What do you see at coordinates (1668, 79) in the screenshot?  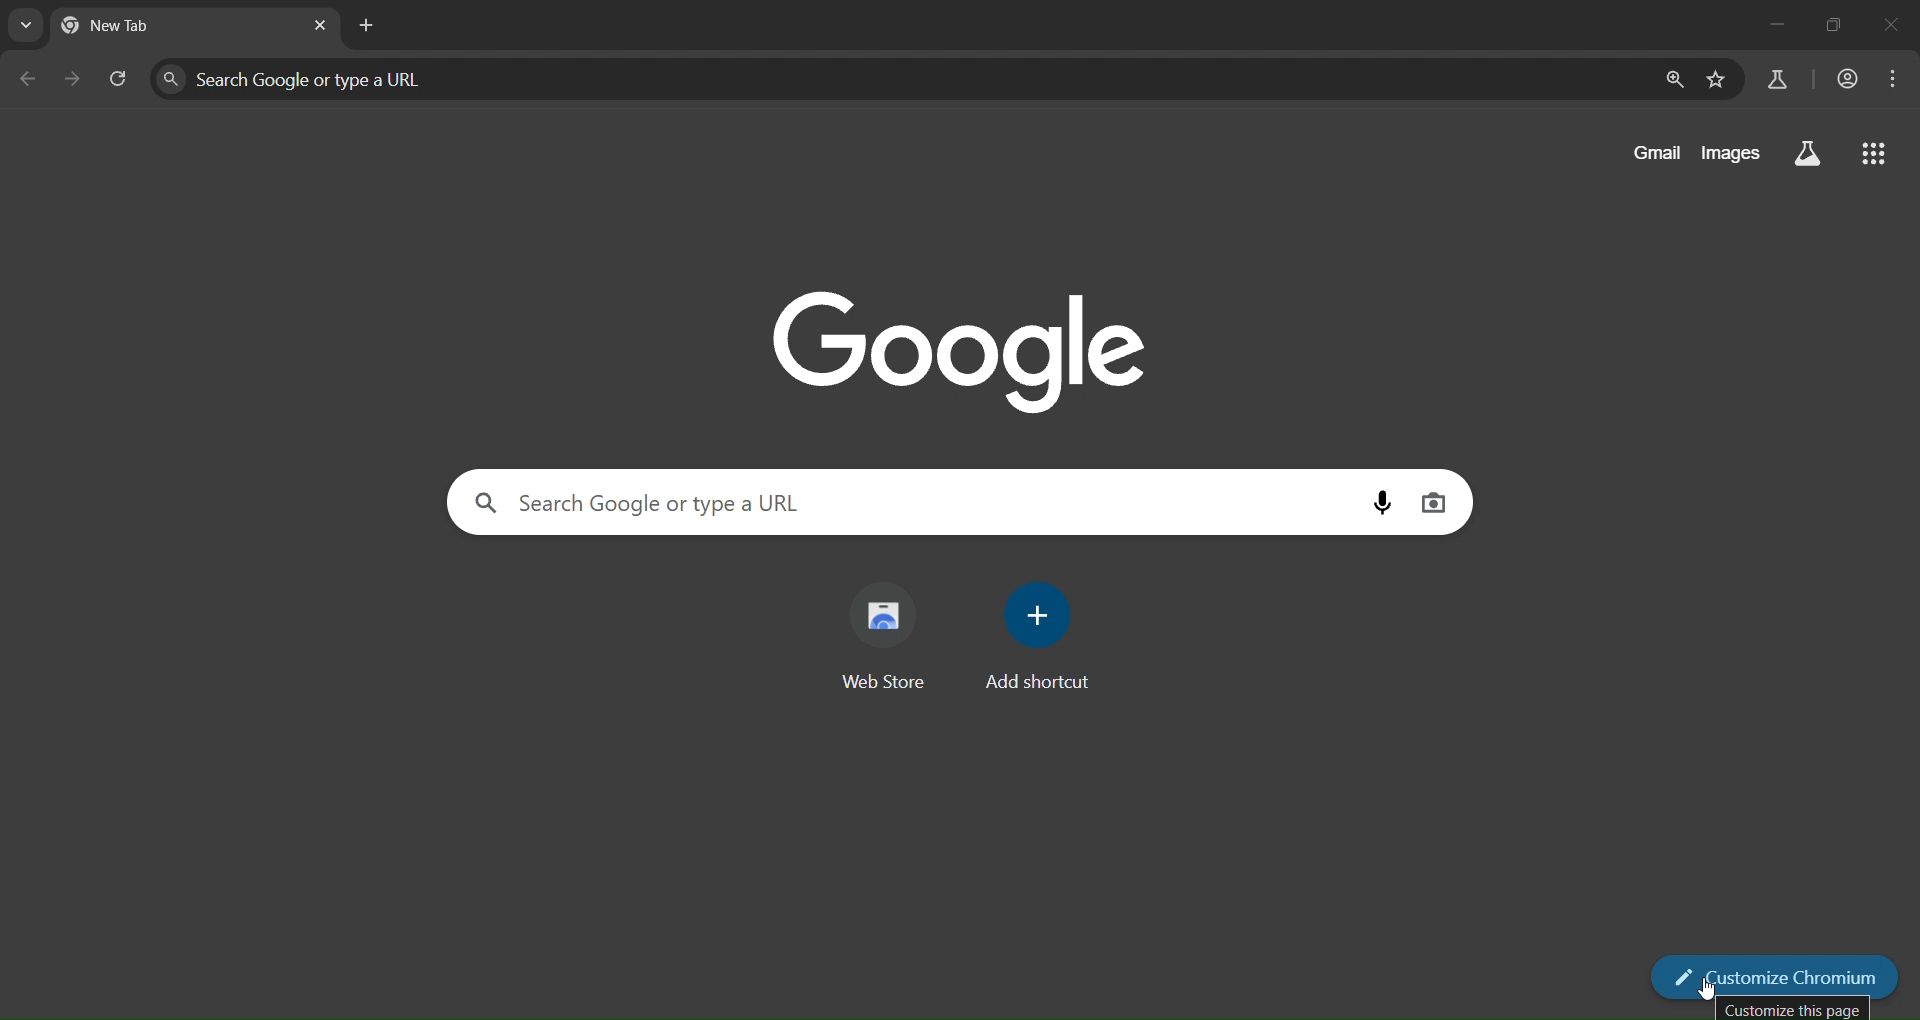 I see `zoom ` at bounding box center [1668, 79].